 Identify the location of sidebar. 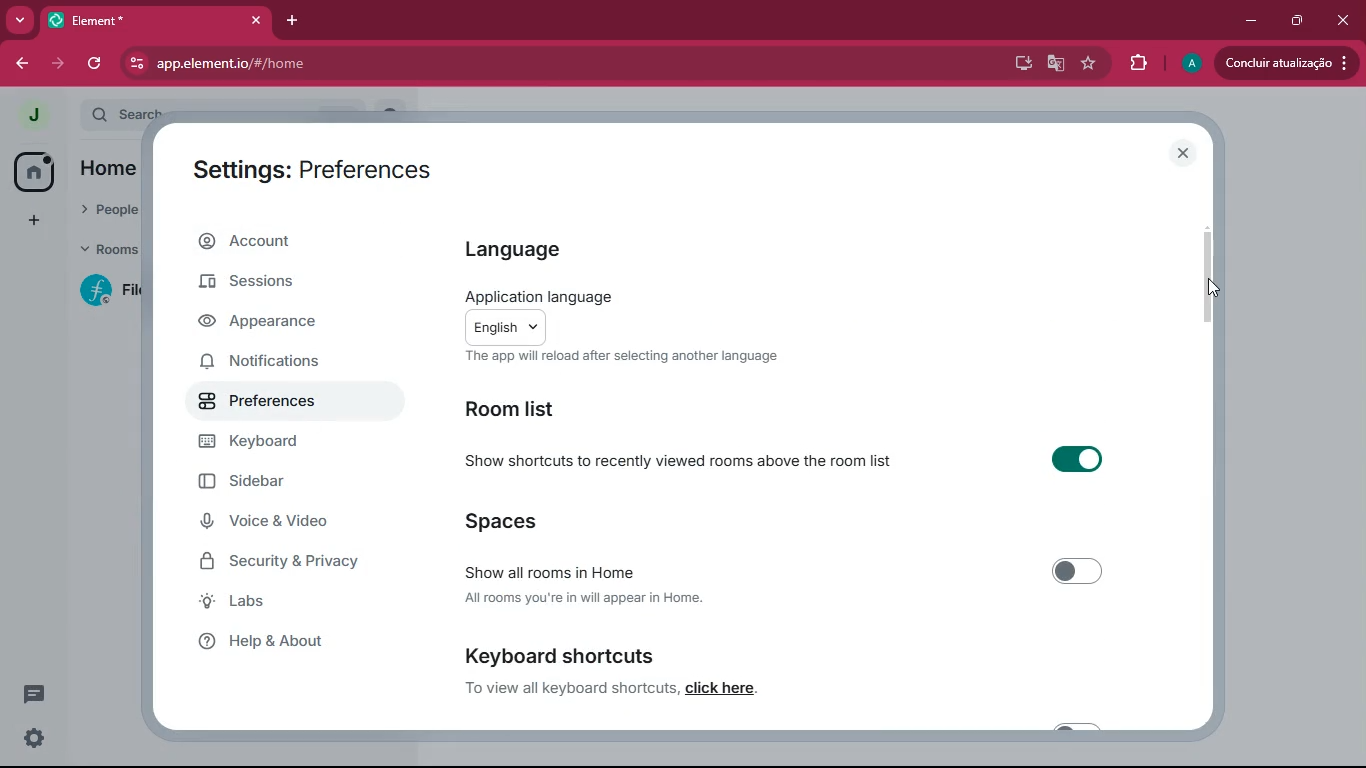
(275, 481).